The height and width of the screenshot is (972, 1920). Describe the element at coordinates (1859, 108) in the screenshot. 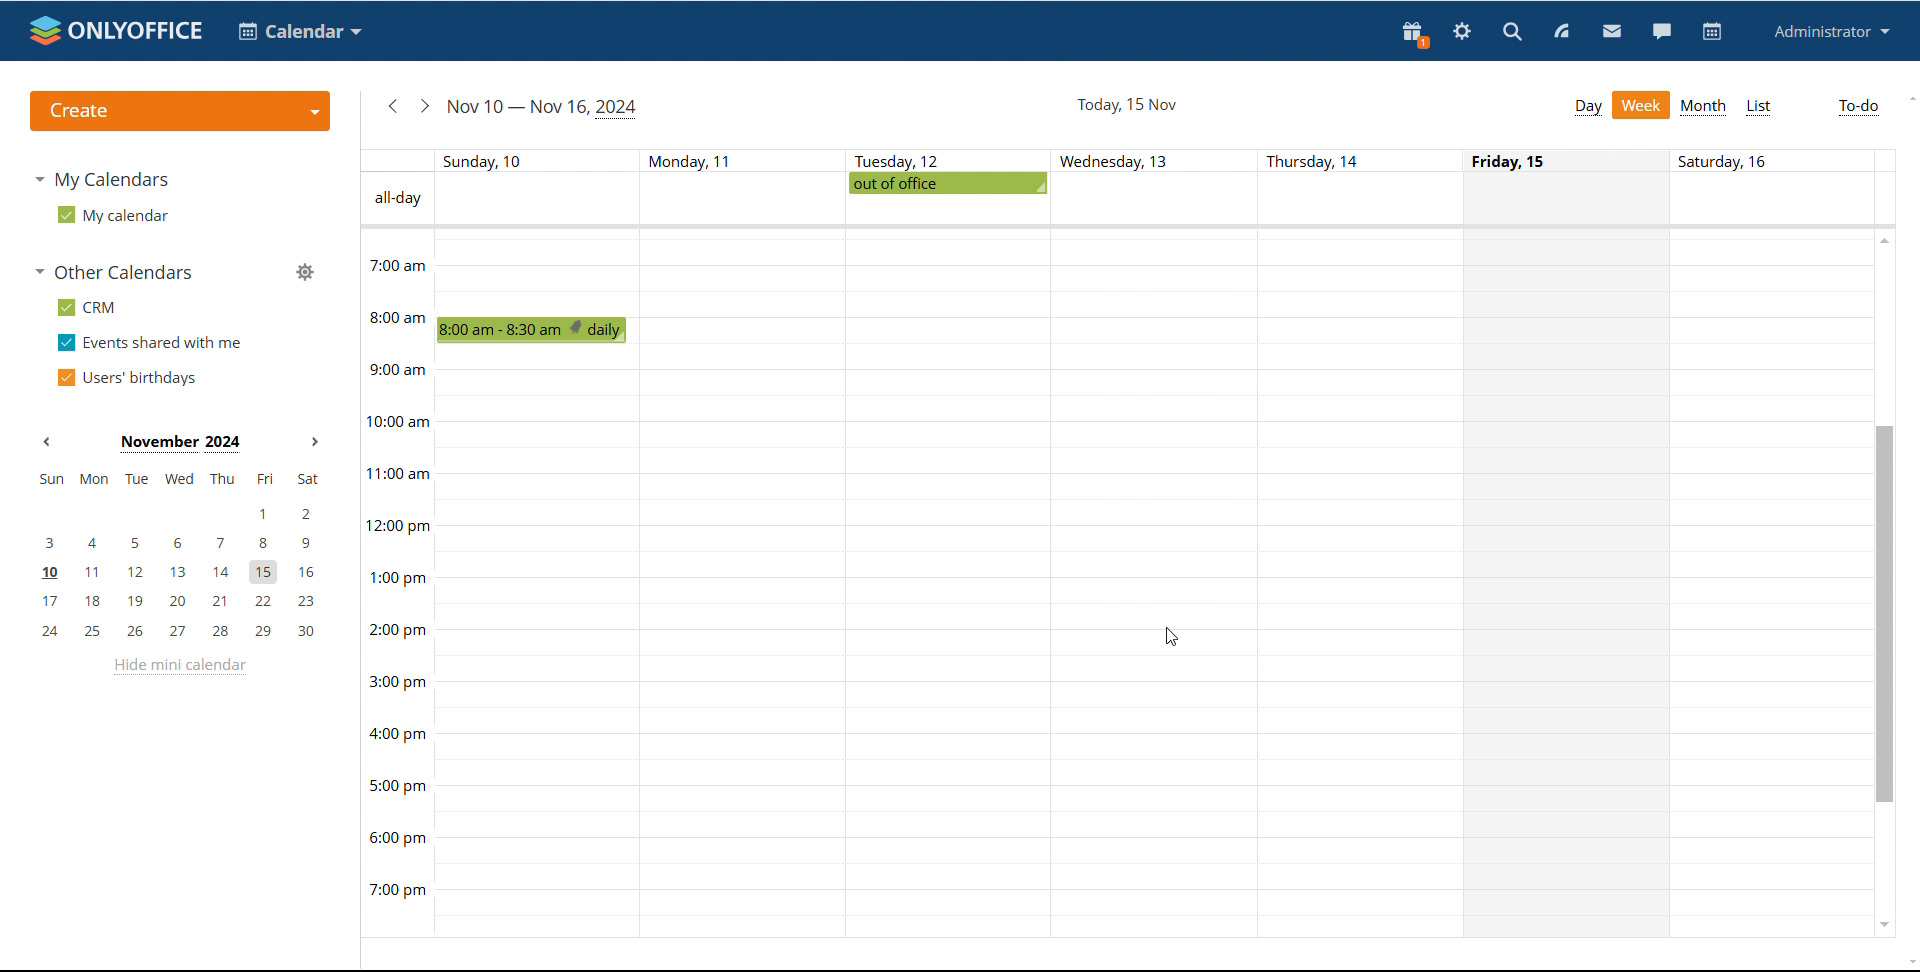

I see `to-do` at that location.